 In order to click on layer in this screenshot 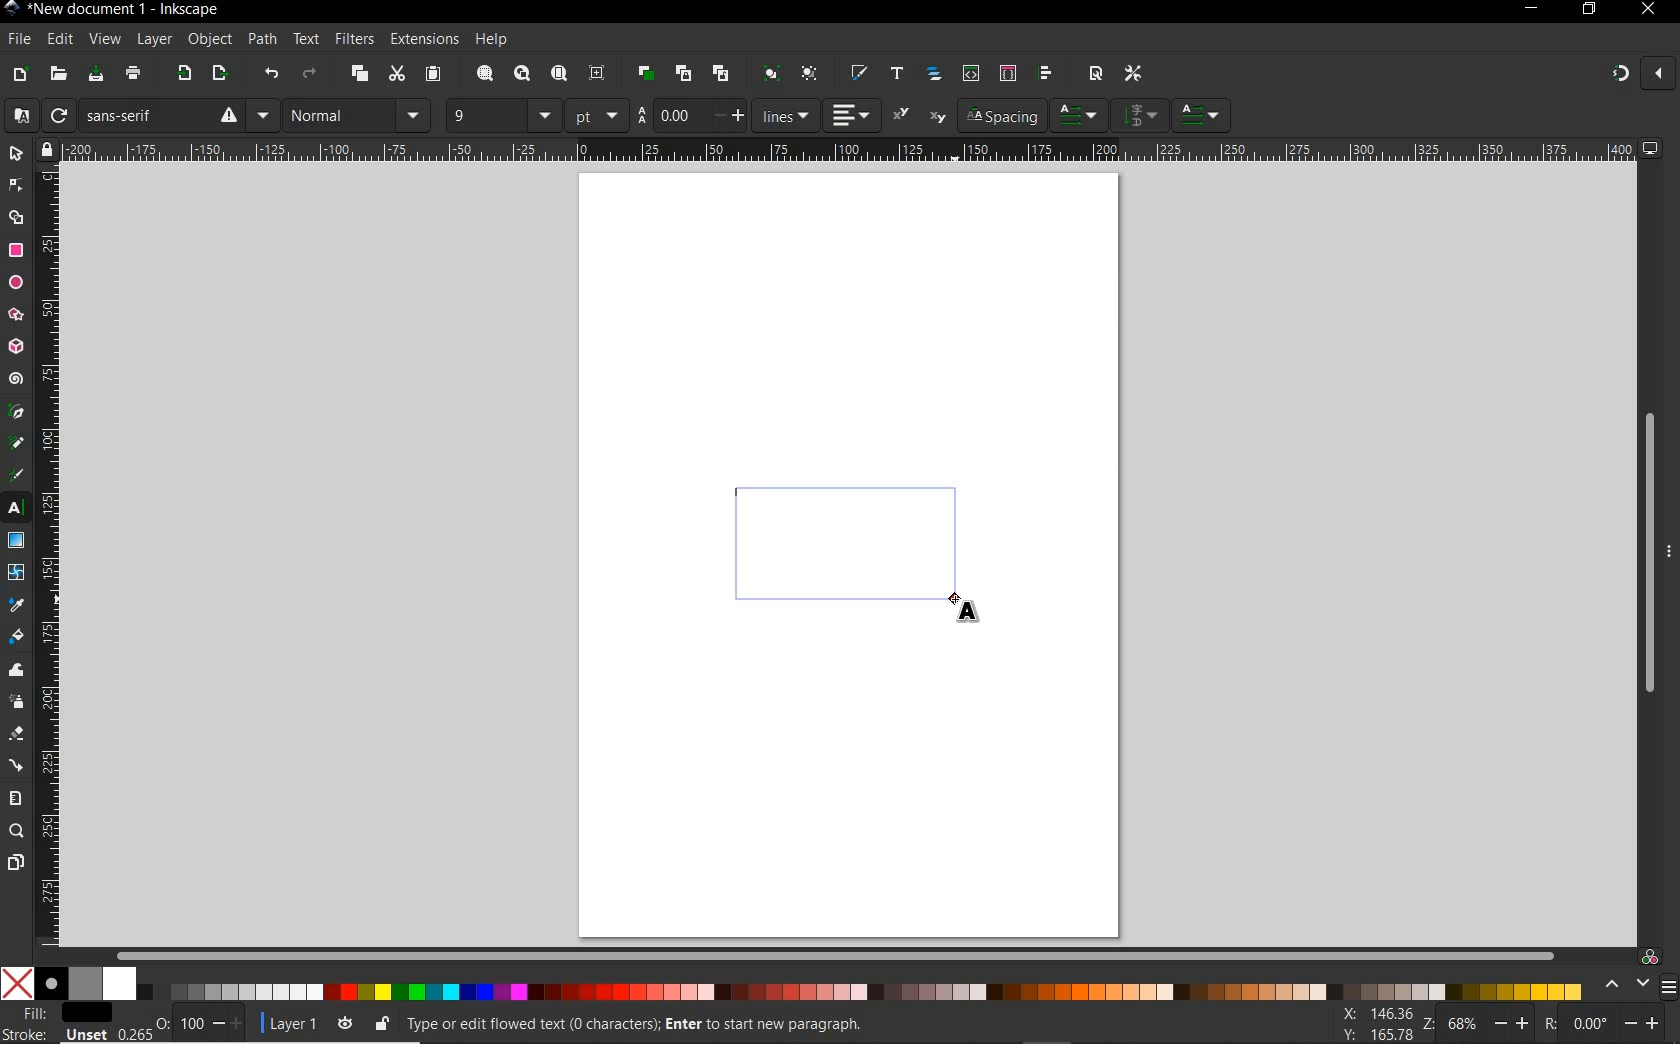, I will do `click(149, 39)`.